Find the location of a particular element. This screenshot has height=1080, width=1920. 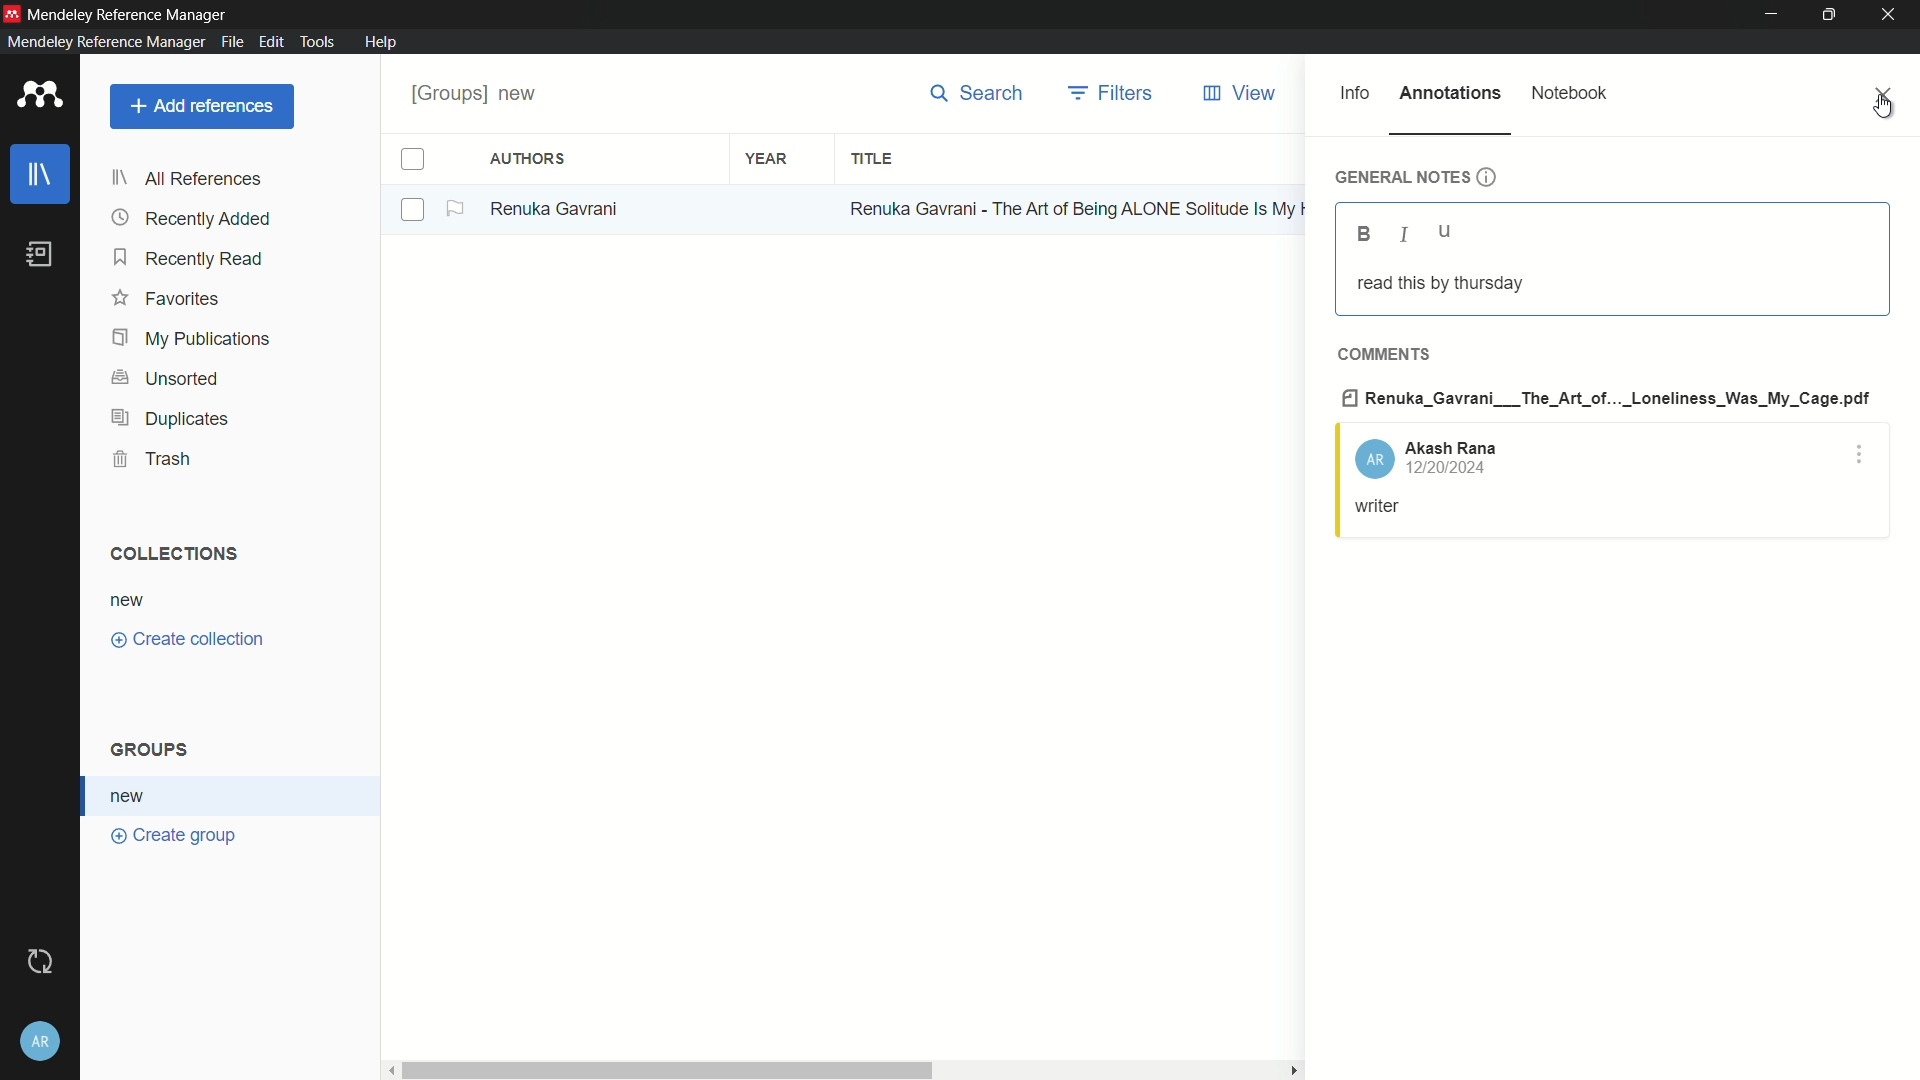

library is located at coordinates (40, 174).